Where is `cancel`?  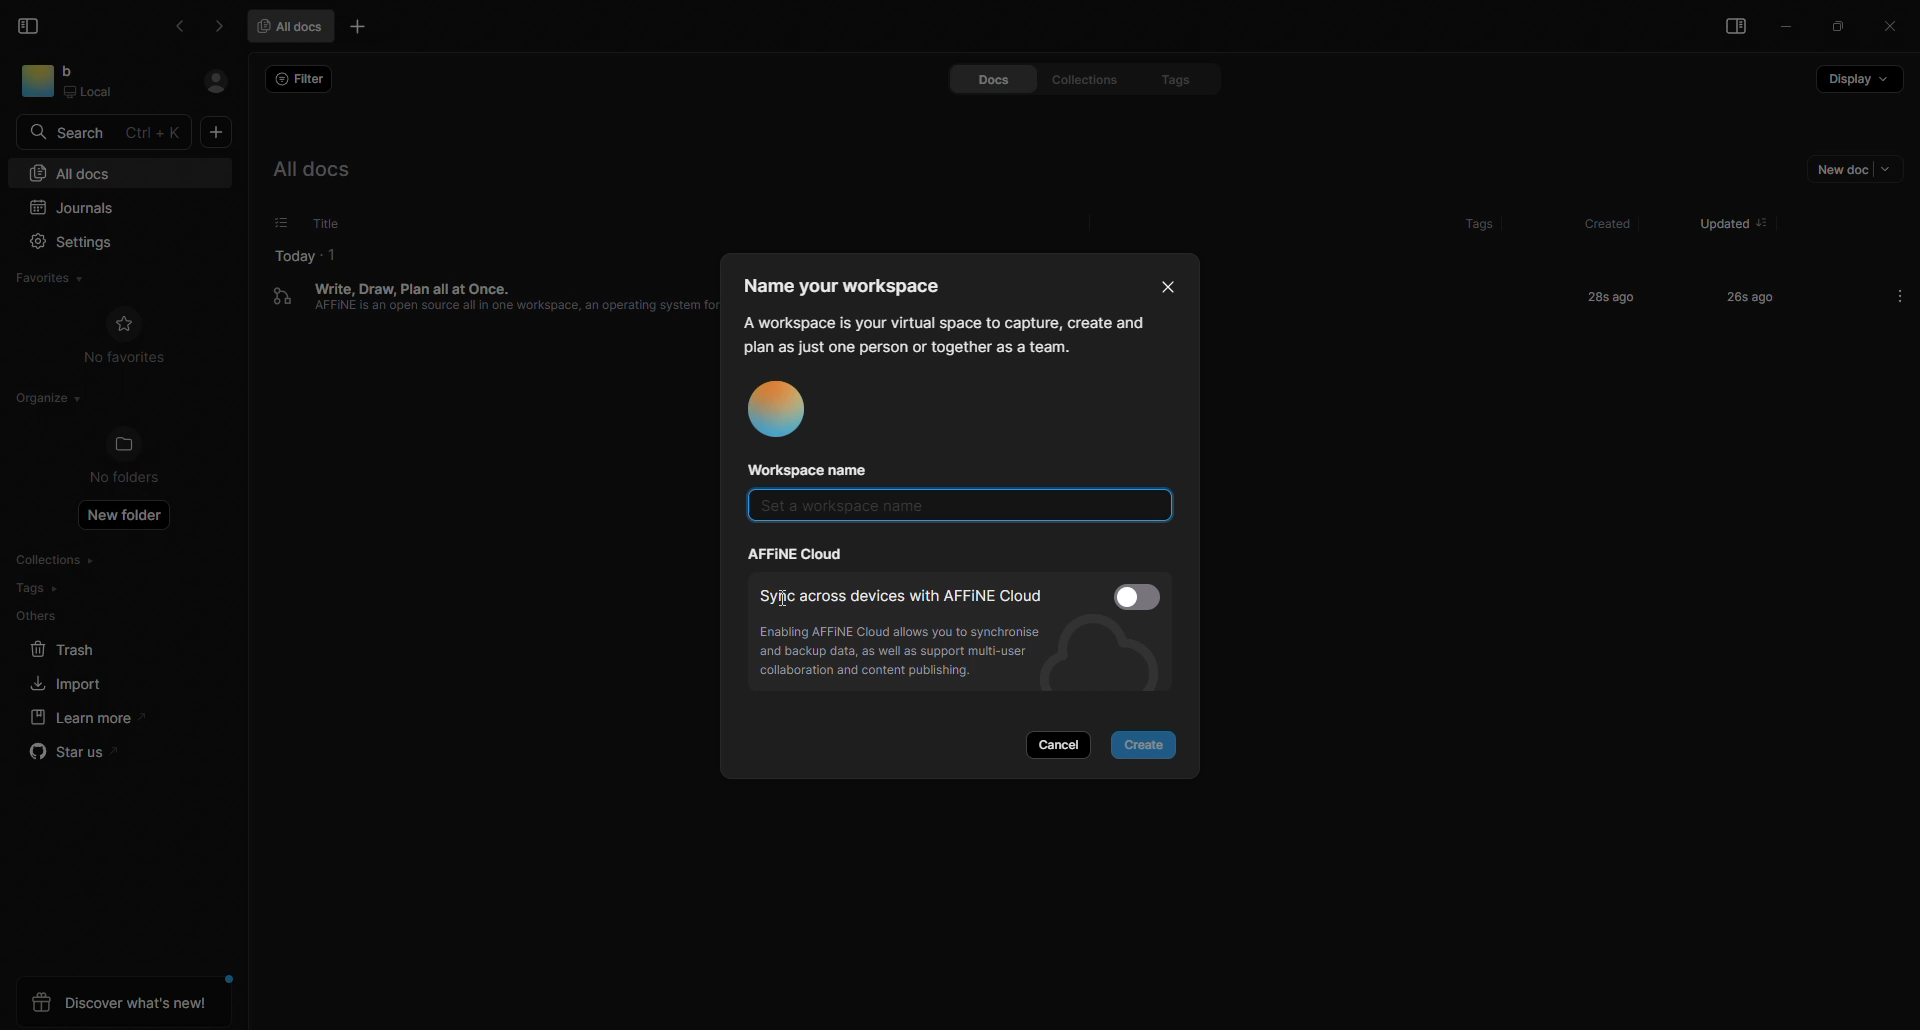
cancel is located at coordinates (1064, 744).